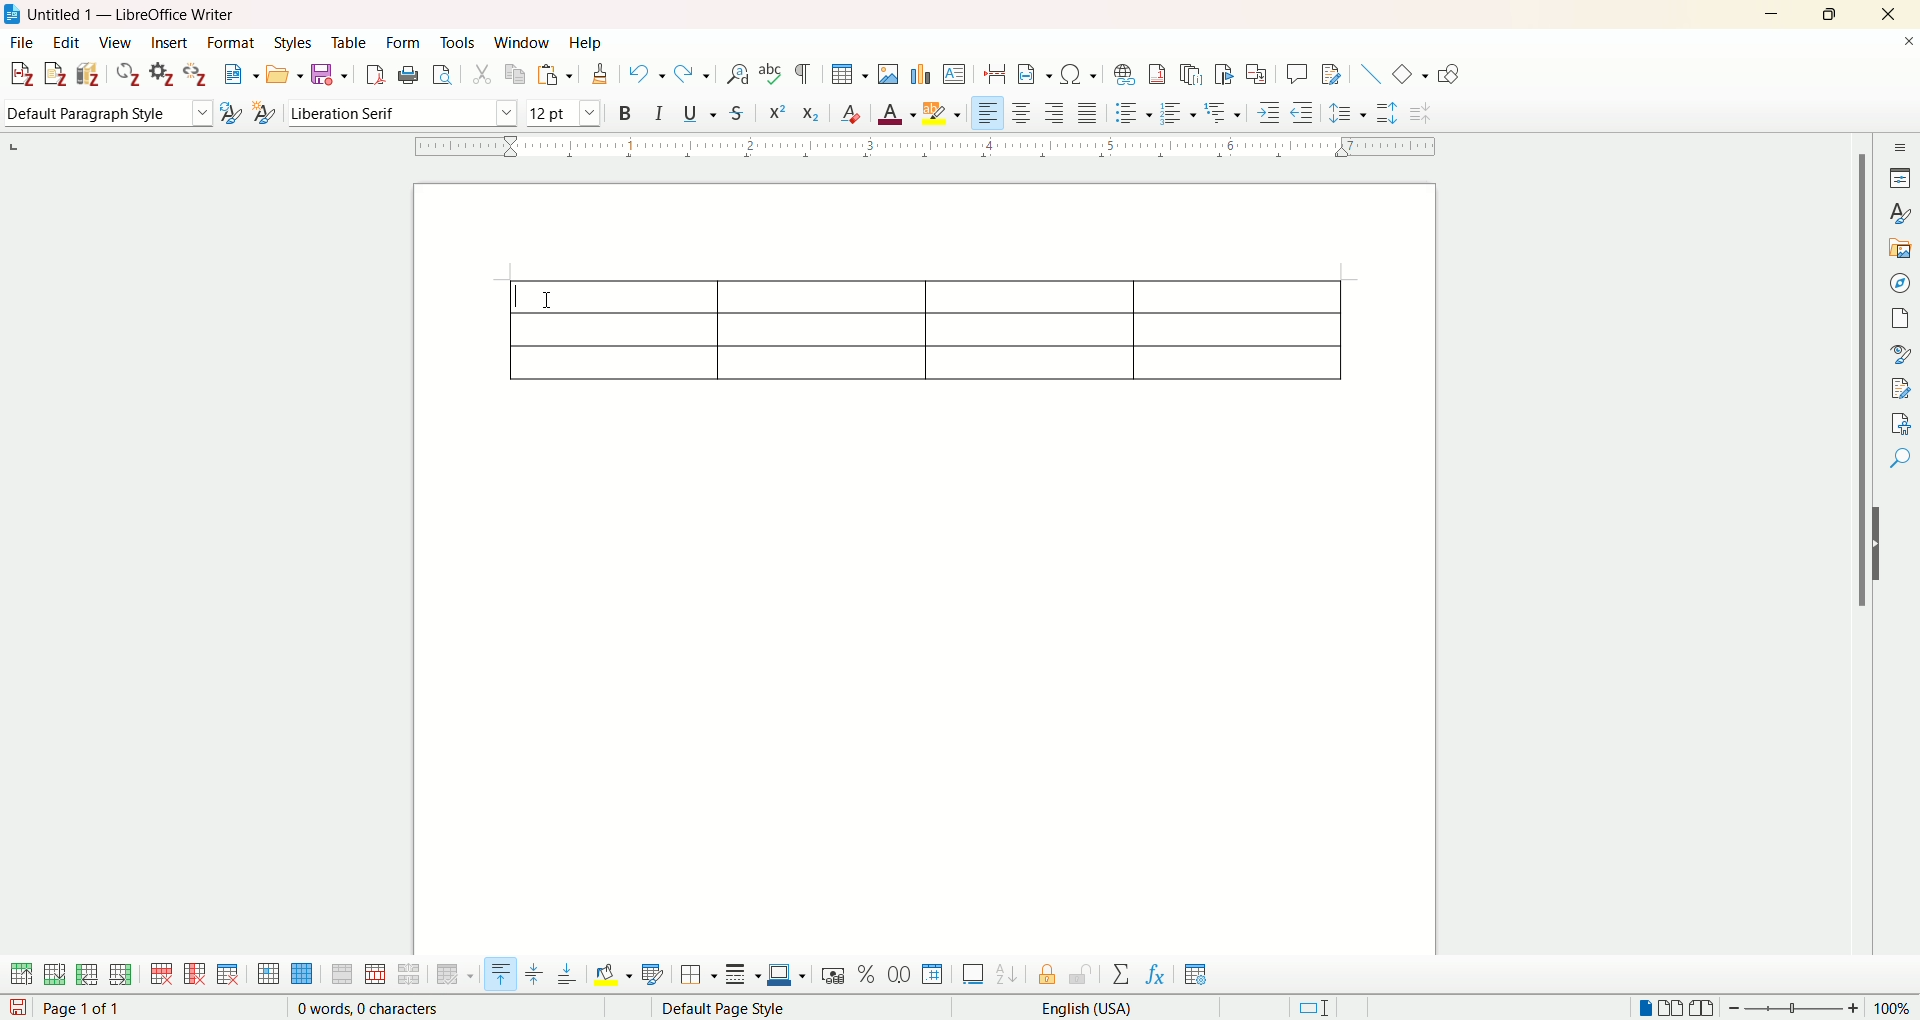  Describe the element at coordinates (281, 76) in the screenshot. I see `open` at that location.